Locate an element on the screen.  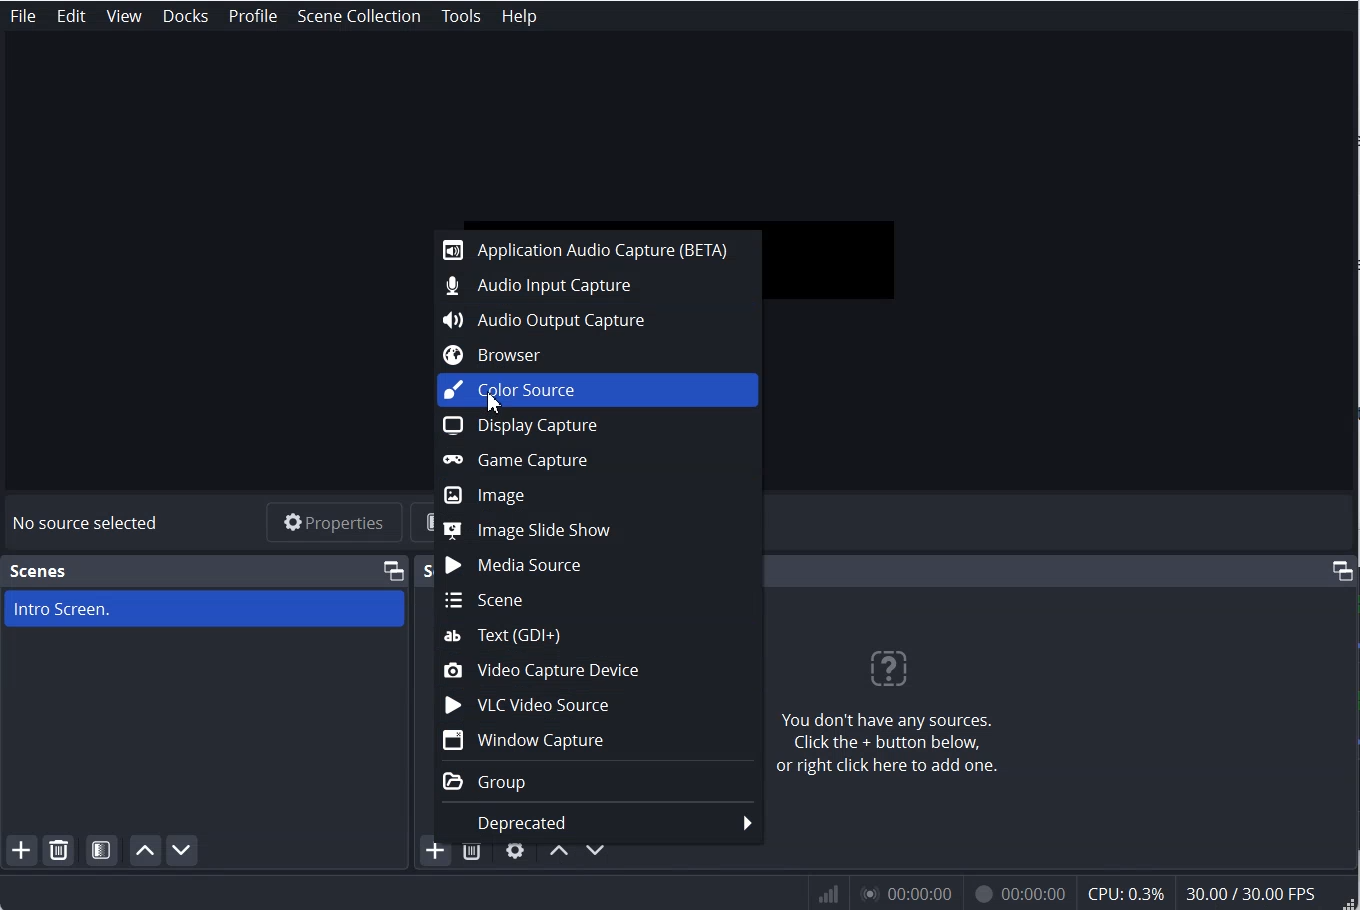
Move Scene Up is located at coordinates (145, 851).